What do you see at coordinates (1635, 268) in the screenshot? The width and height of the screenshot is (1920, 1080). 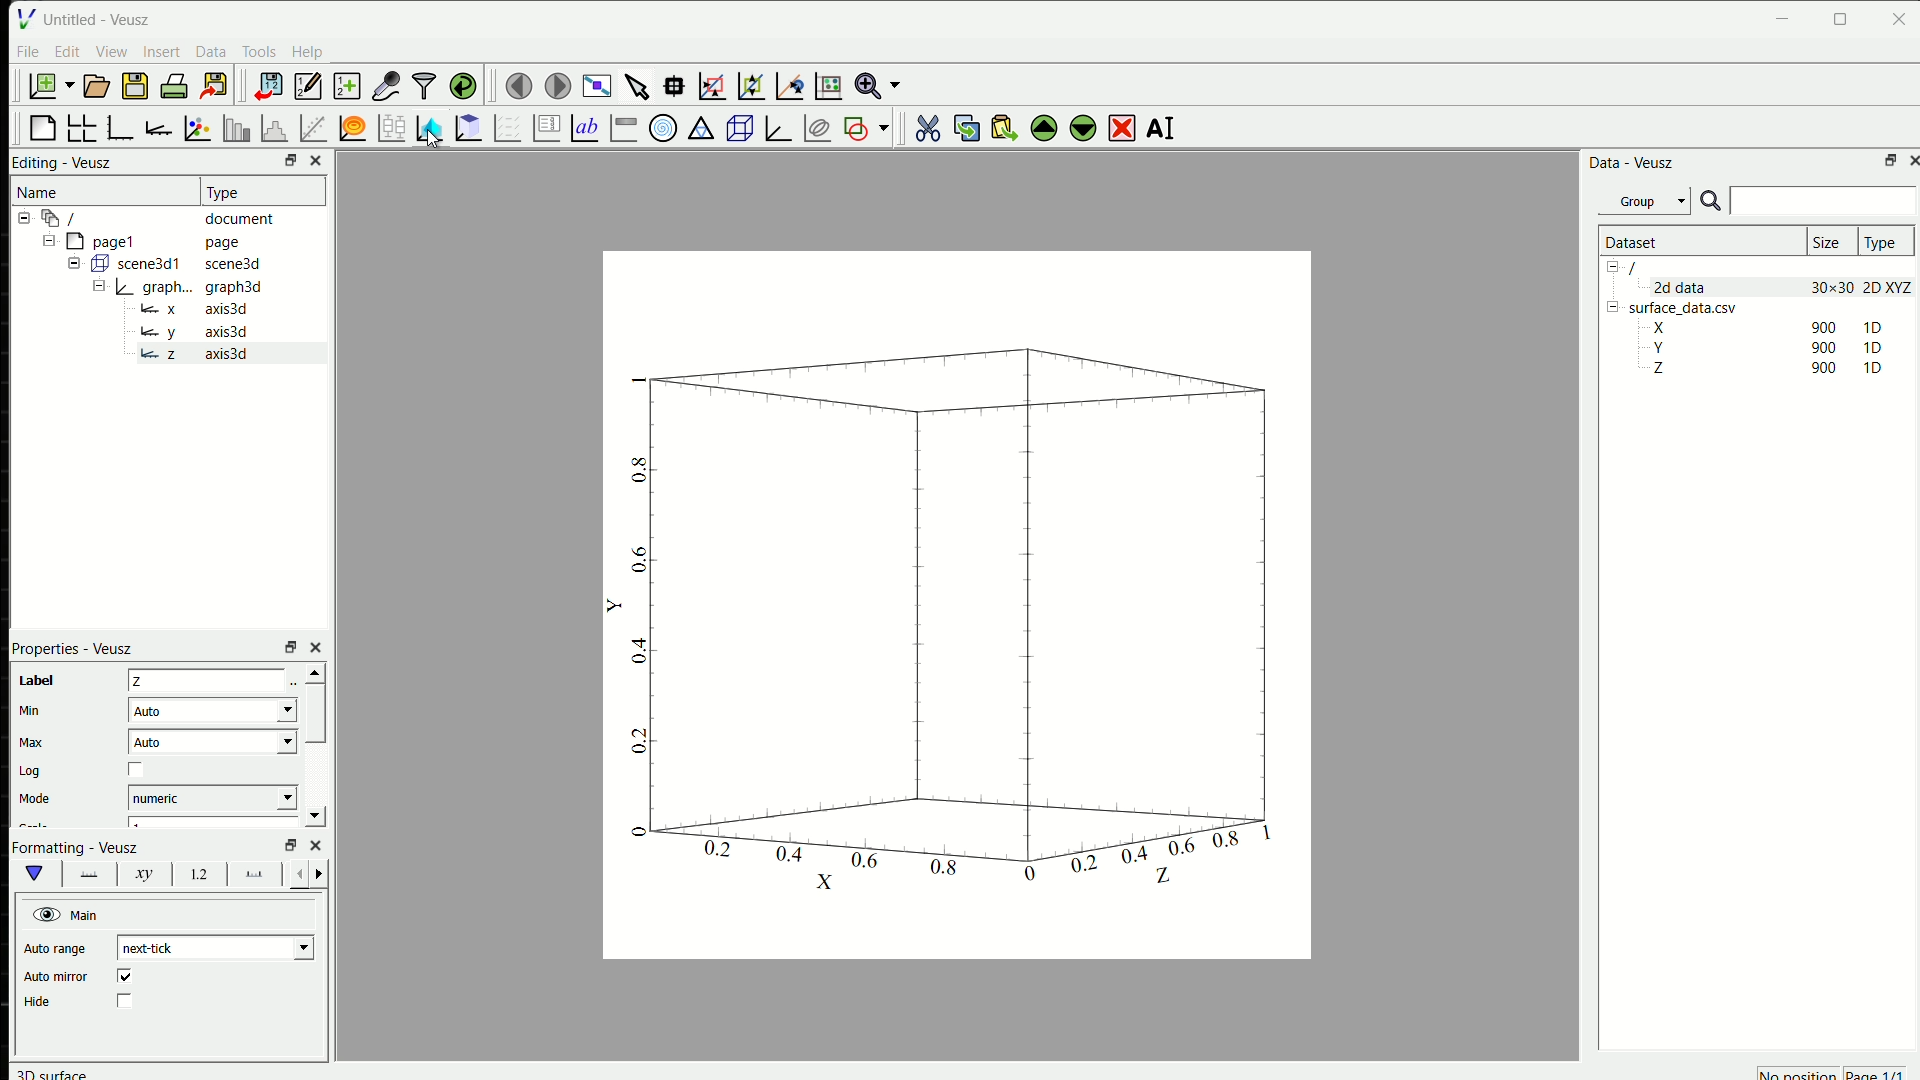 I see `/` at bounding box center [1635, 268].